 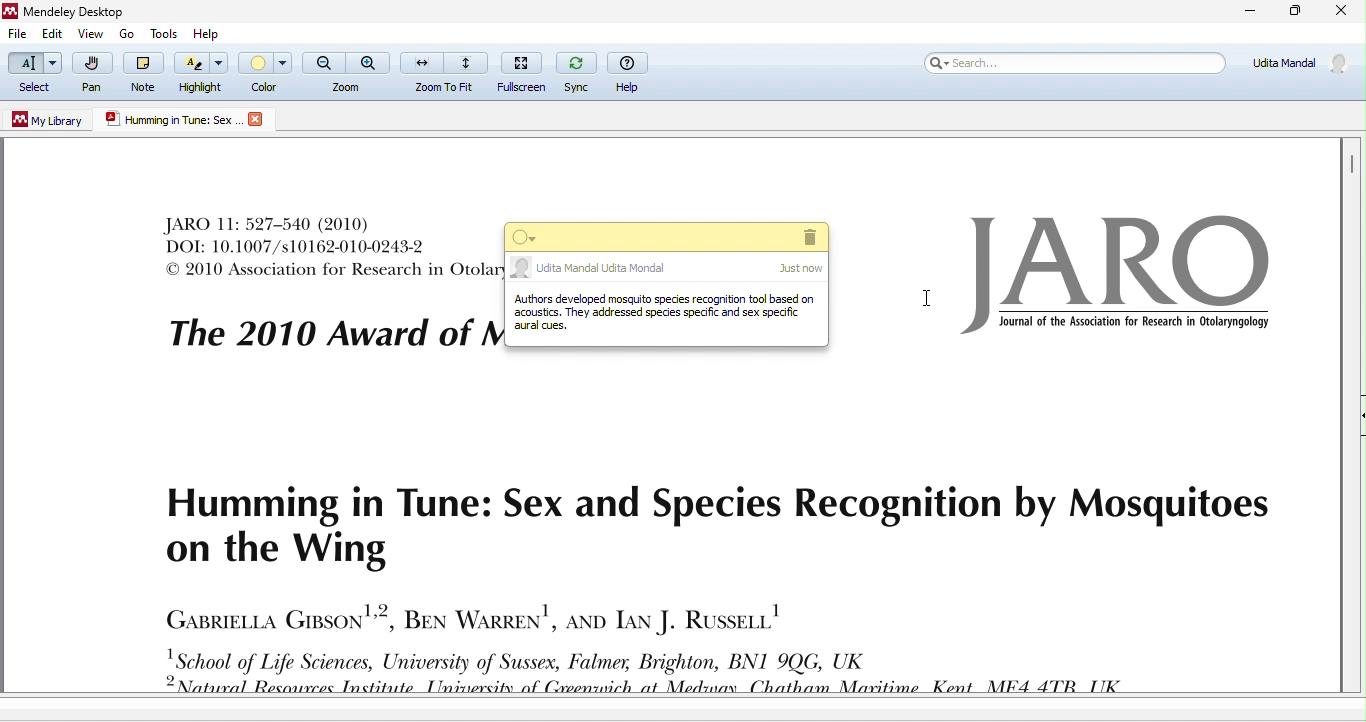 What do you see at coordinates (44, 122) in the screenshot?
I see `my library` at bounding box center [44, 122].